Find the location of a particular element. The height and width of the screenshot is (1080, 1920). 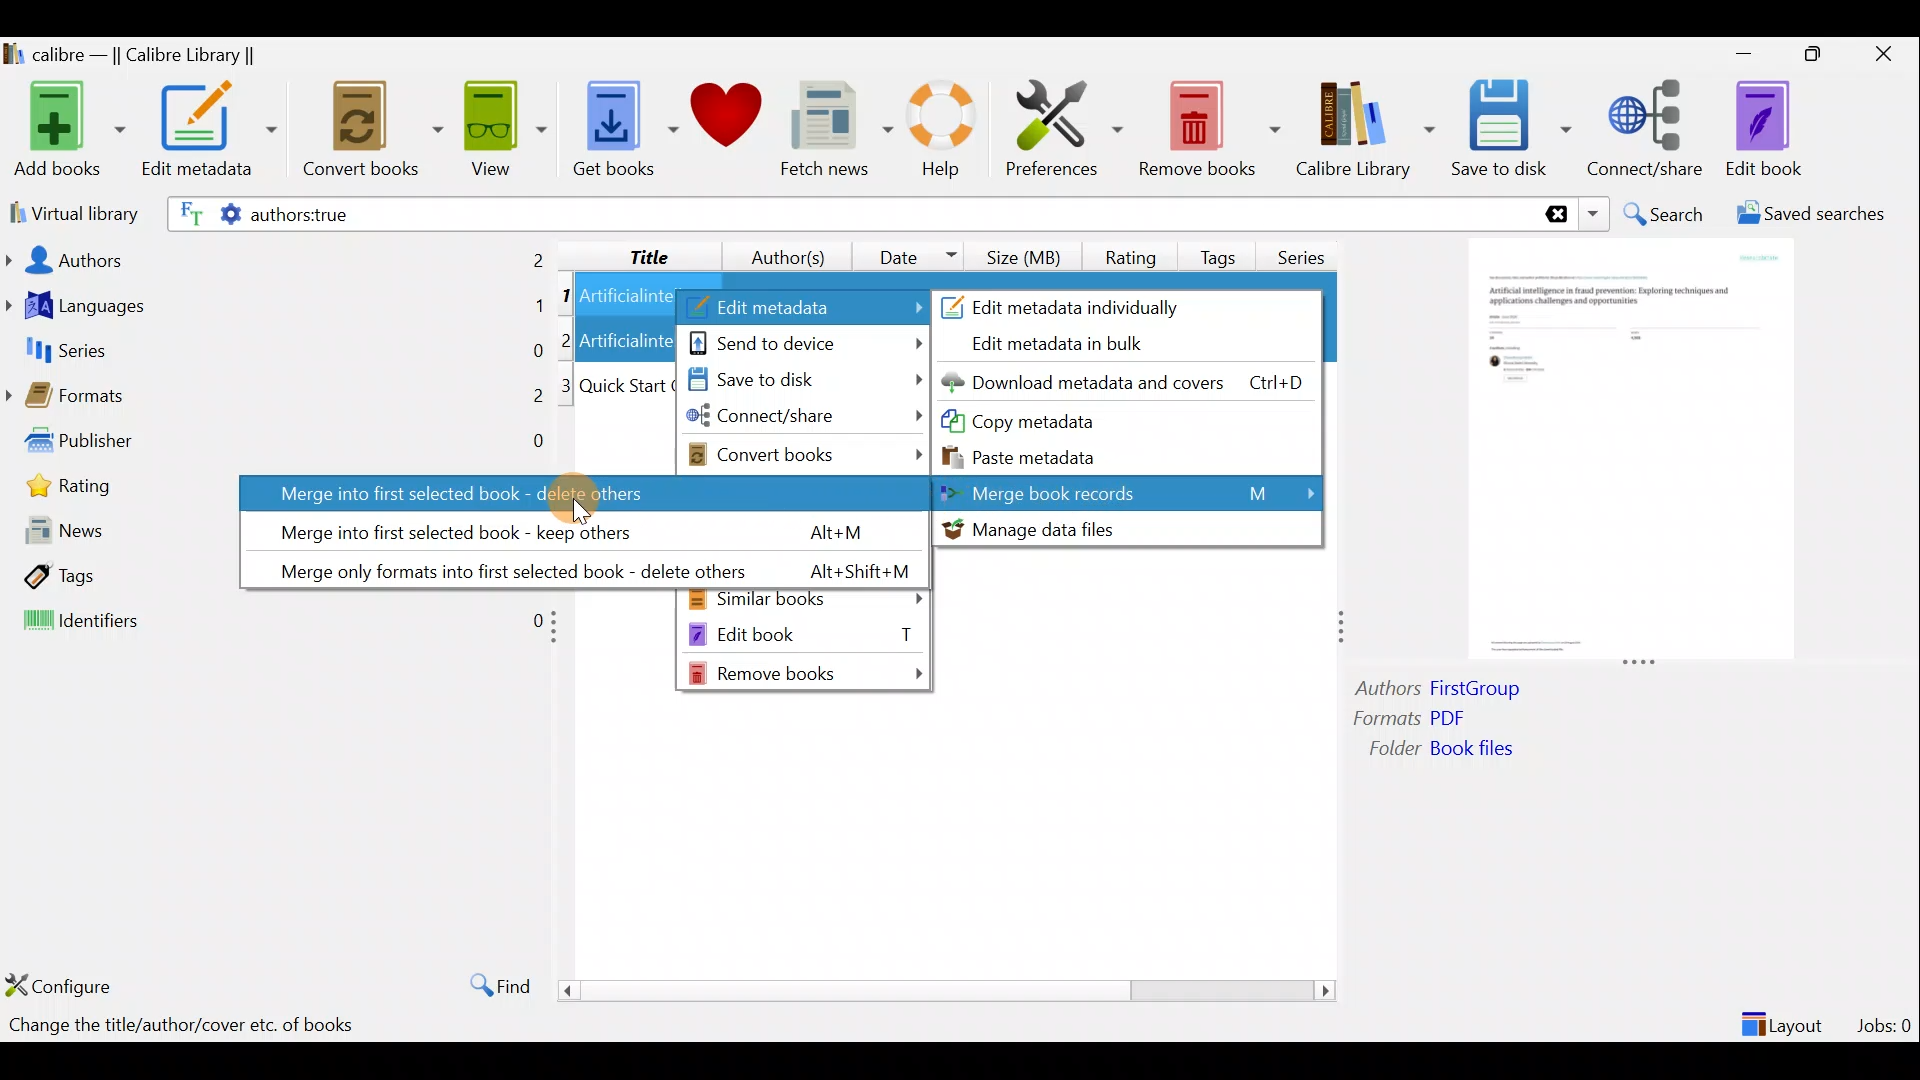

Help is located at coordinates (938, 132).